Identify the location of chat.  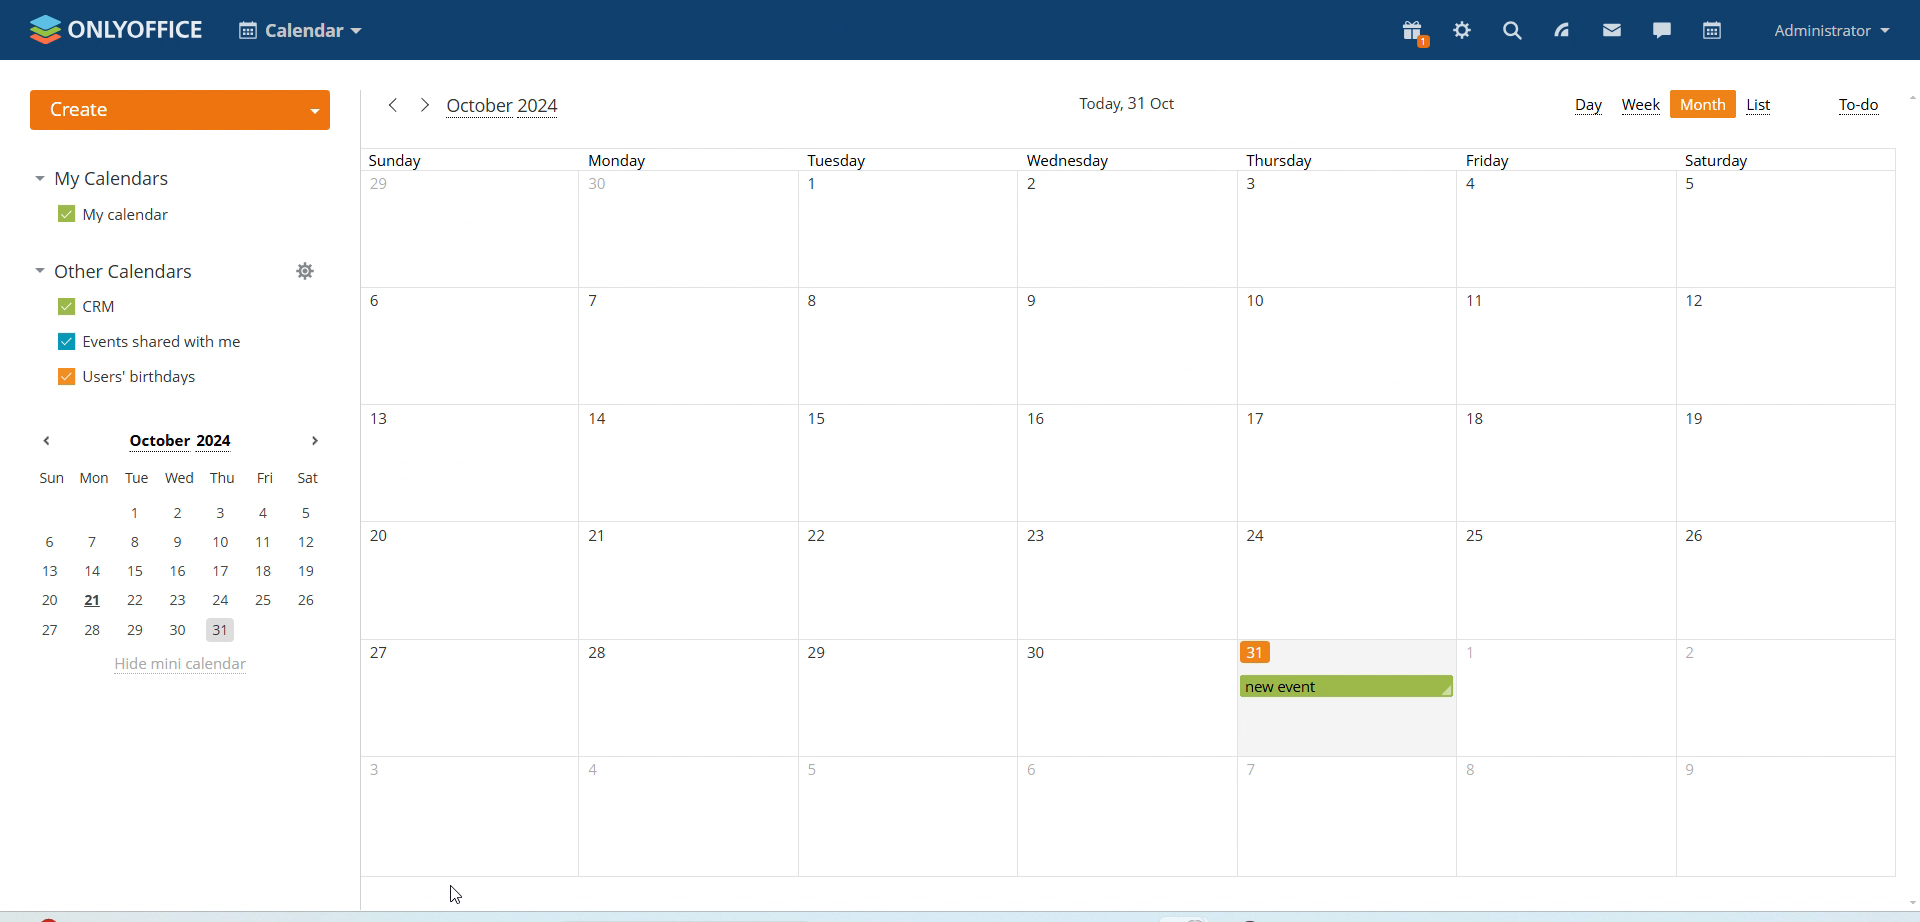
(1664, 28).